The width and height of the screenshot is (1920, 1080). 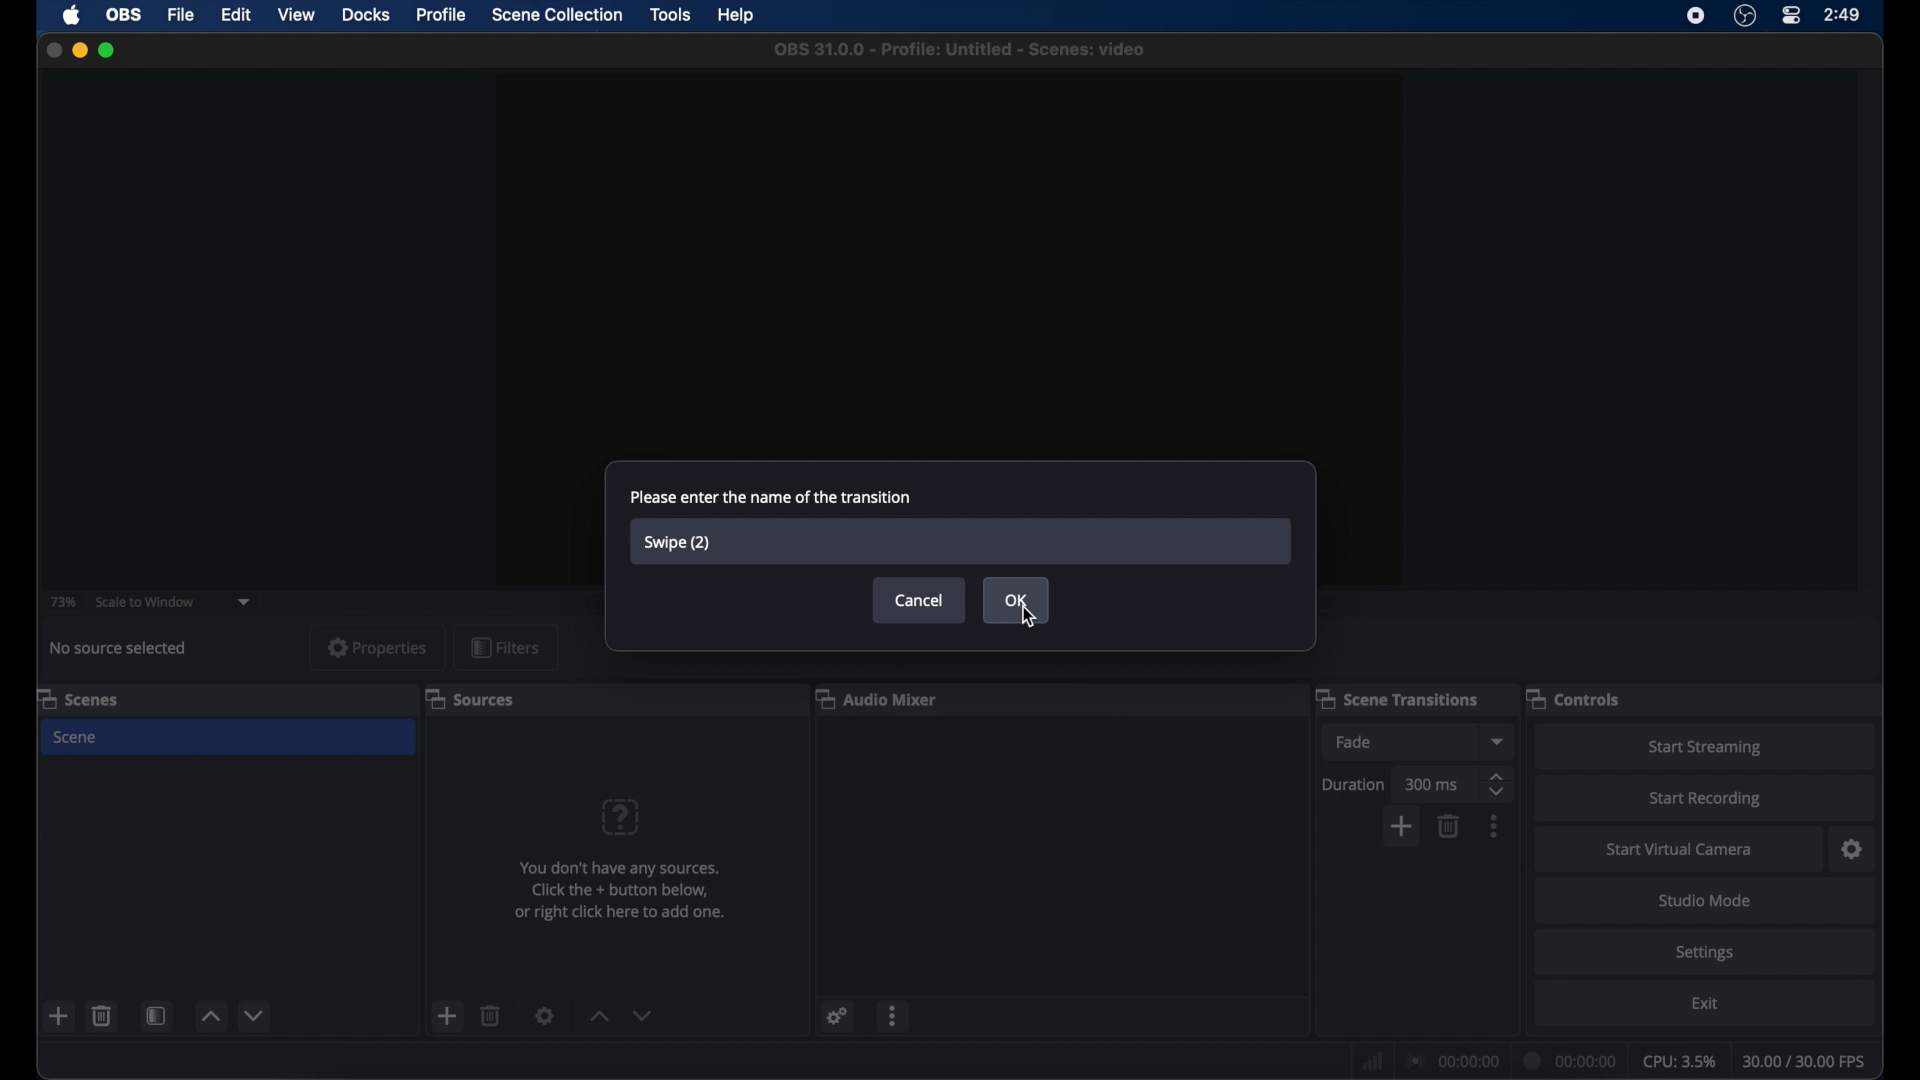 I want to click on close, so click(x=53, y=50).